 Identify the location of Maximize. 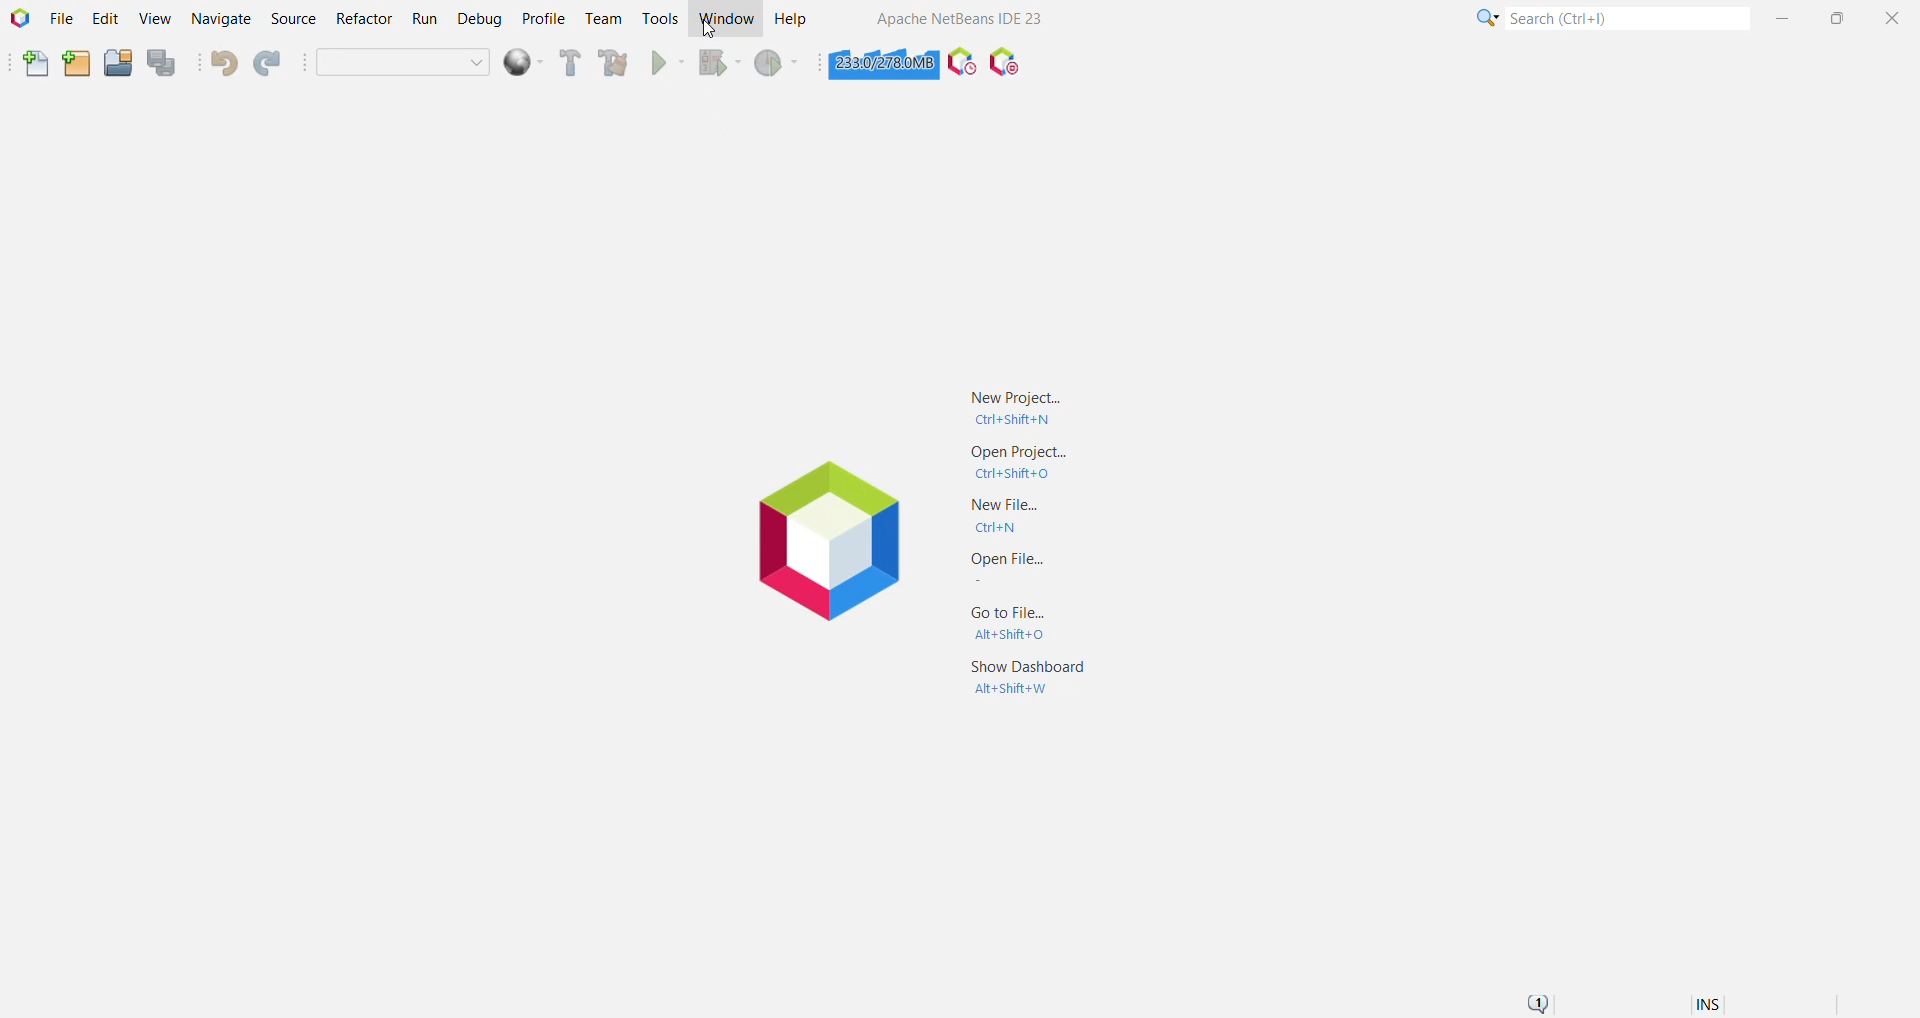
(1836, 19).